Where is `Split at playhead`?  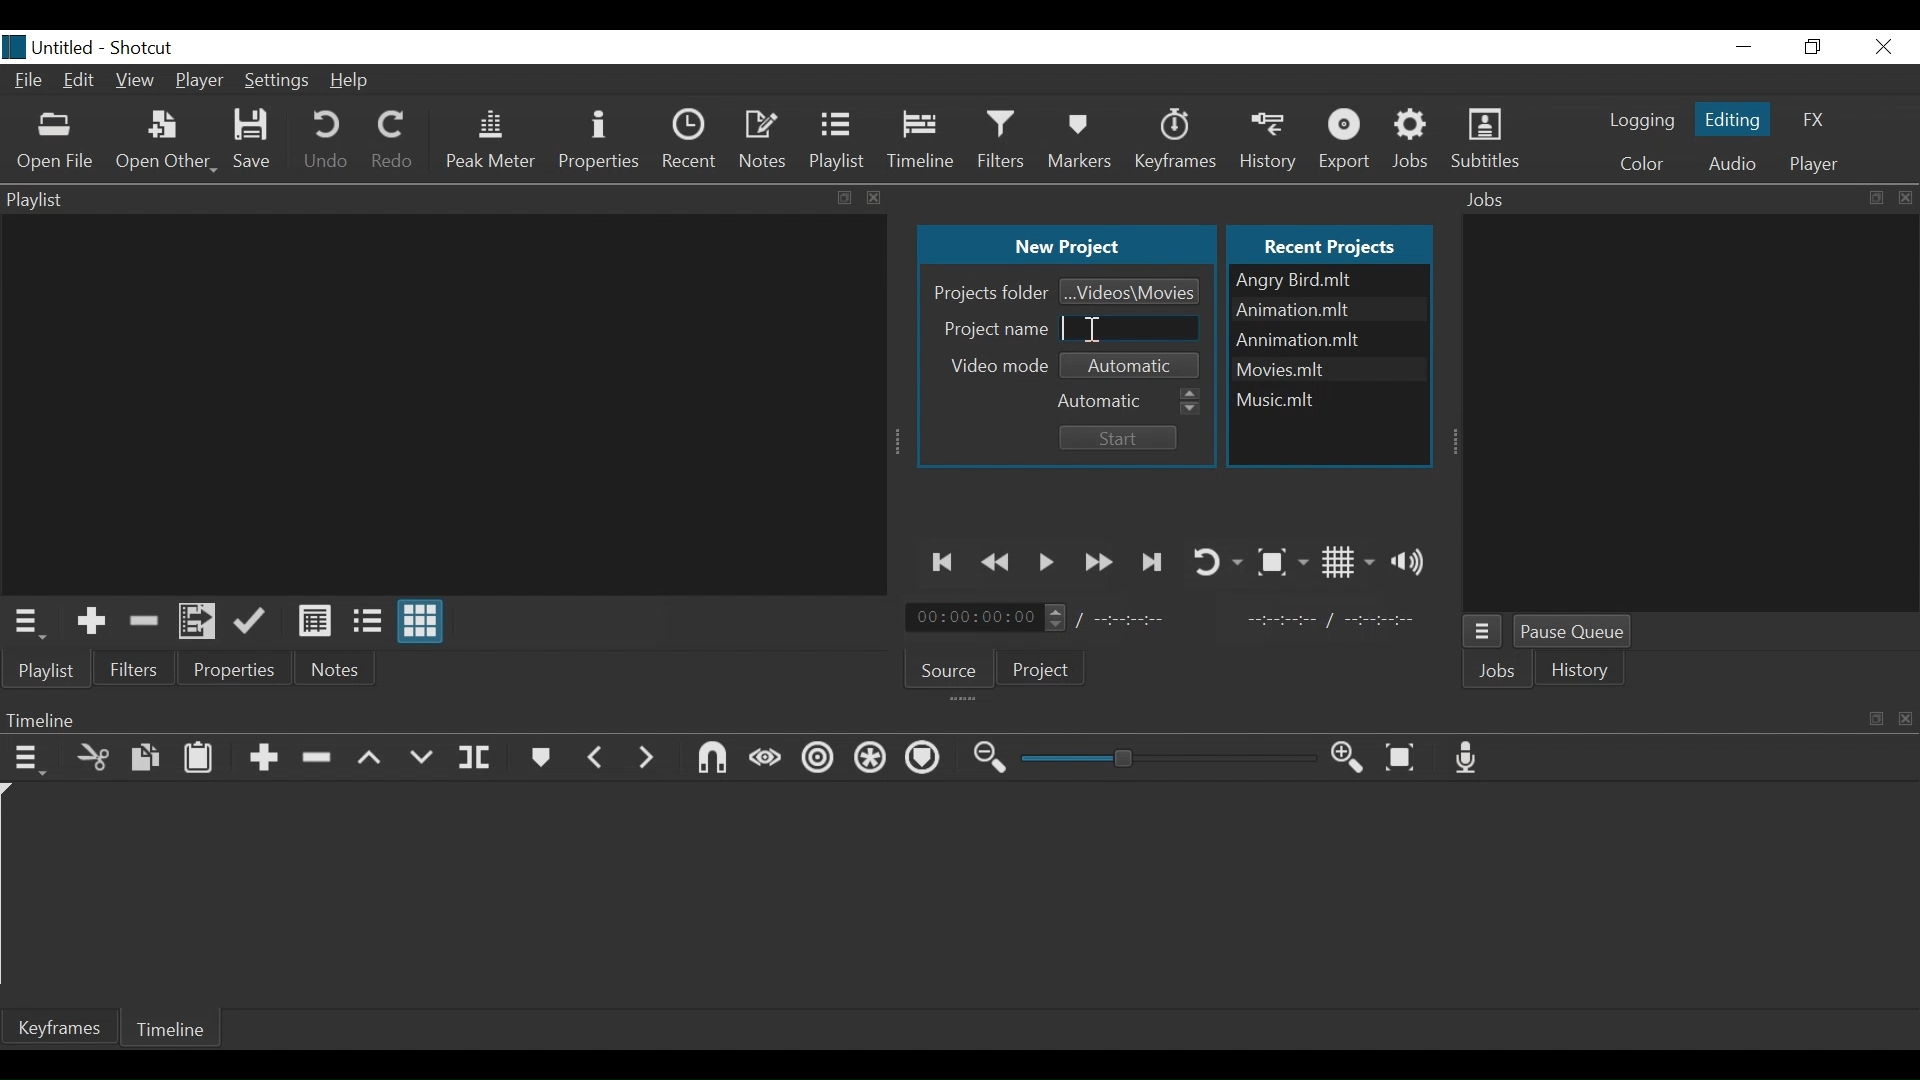 Split at playhead is located at coordinates (475, 758).